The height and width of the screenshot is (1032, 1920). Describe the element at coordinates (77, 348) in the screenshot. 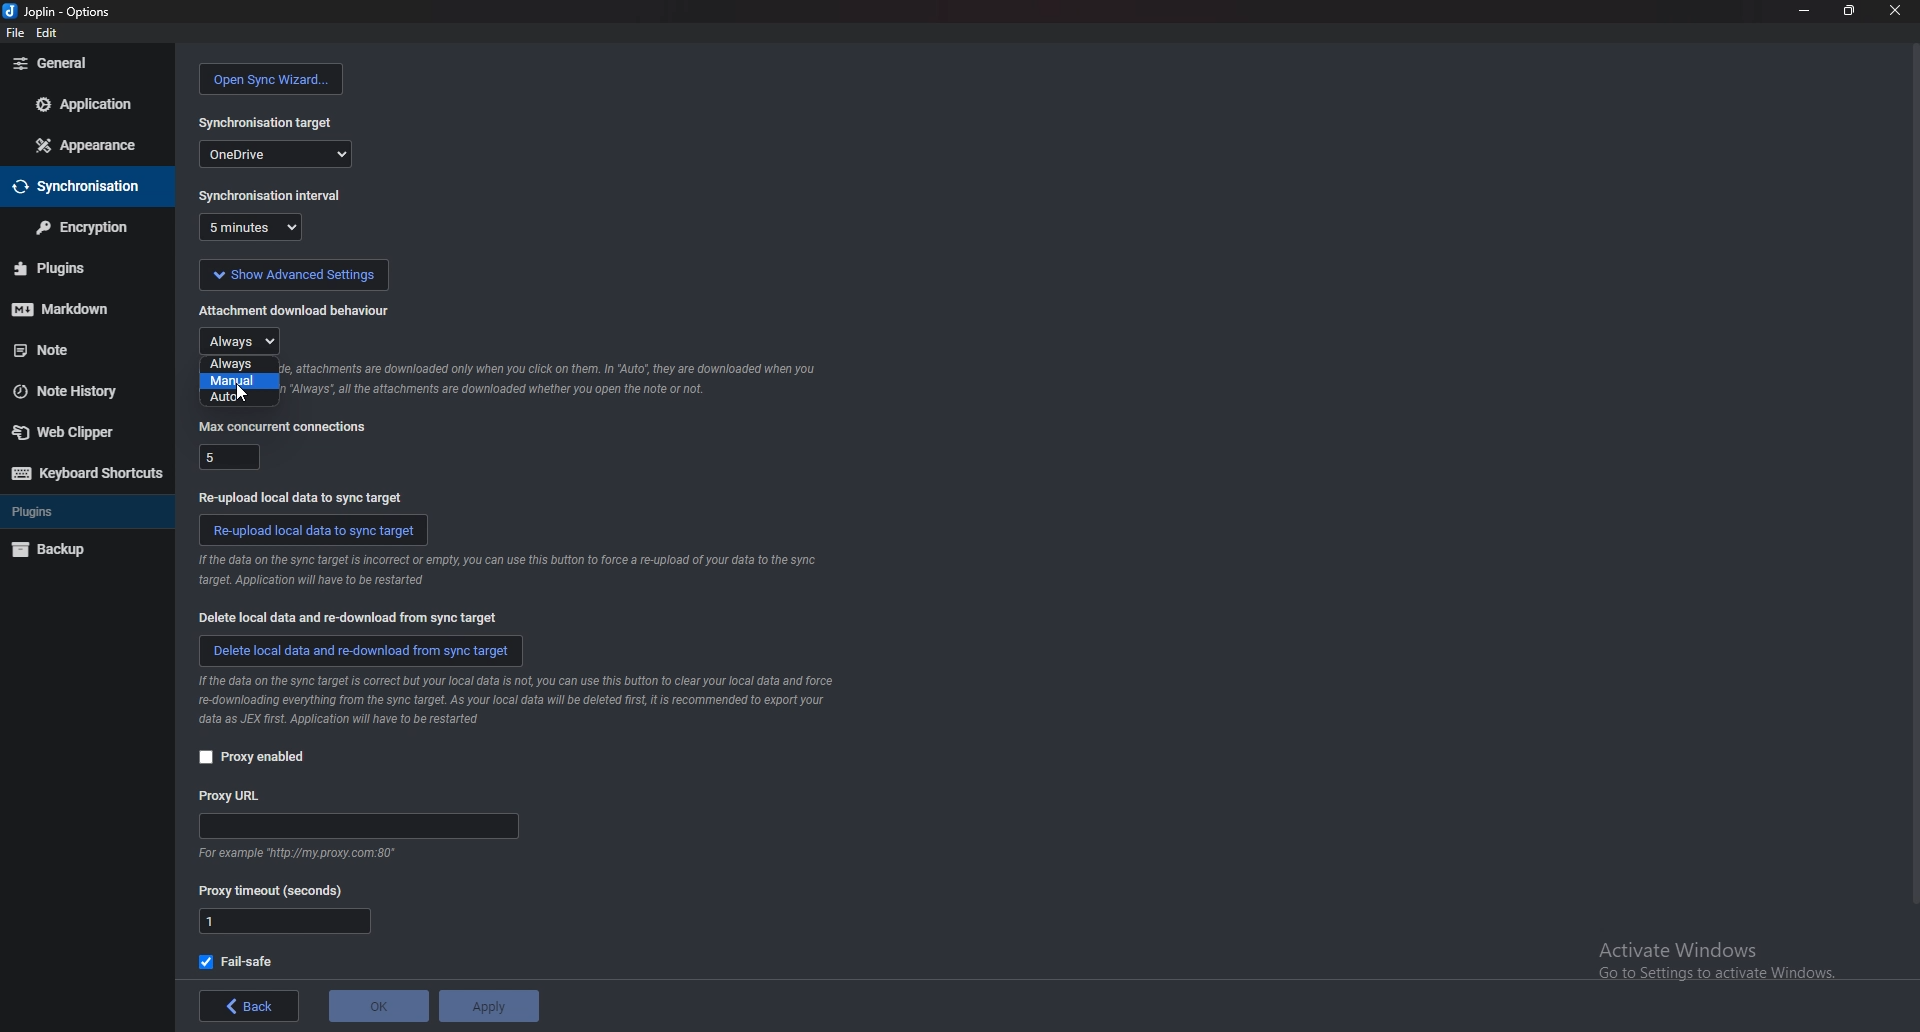

I see `note` at that location.